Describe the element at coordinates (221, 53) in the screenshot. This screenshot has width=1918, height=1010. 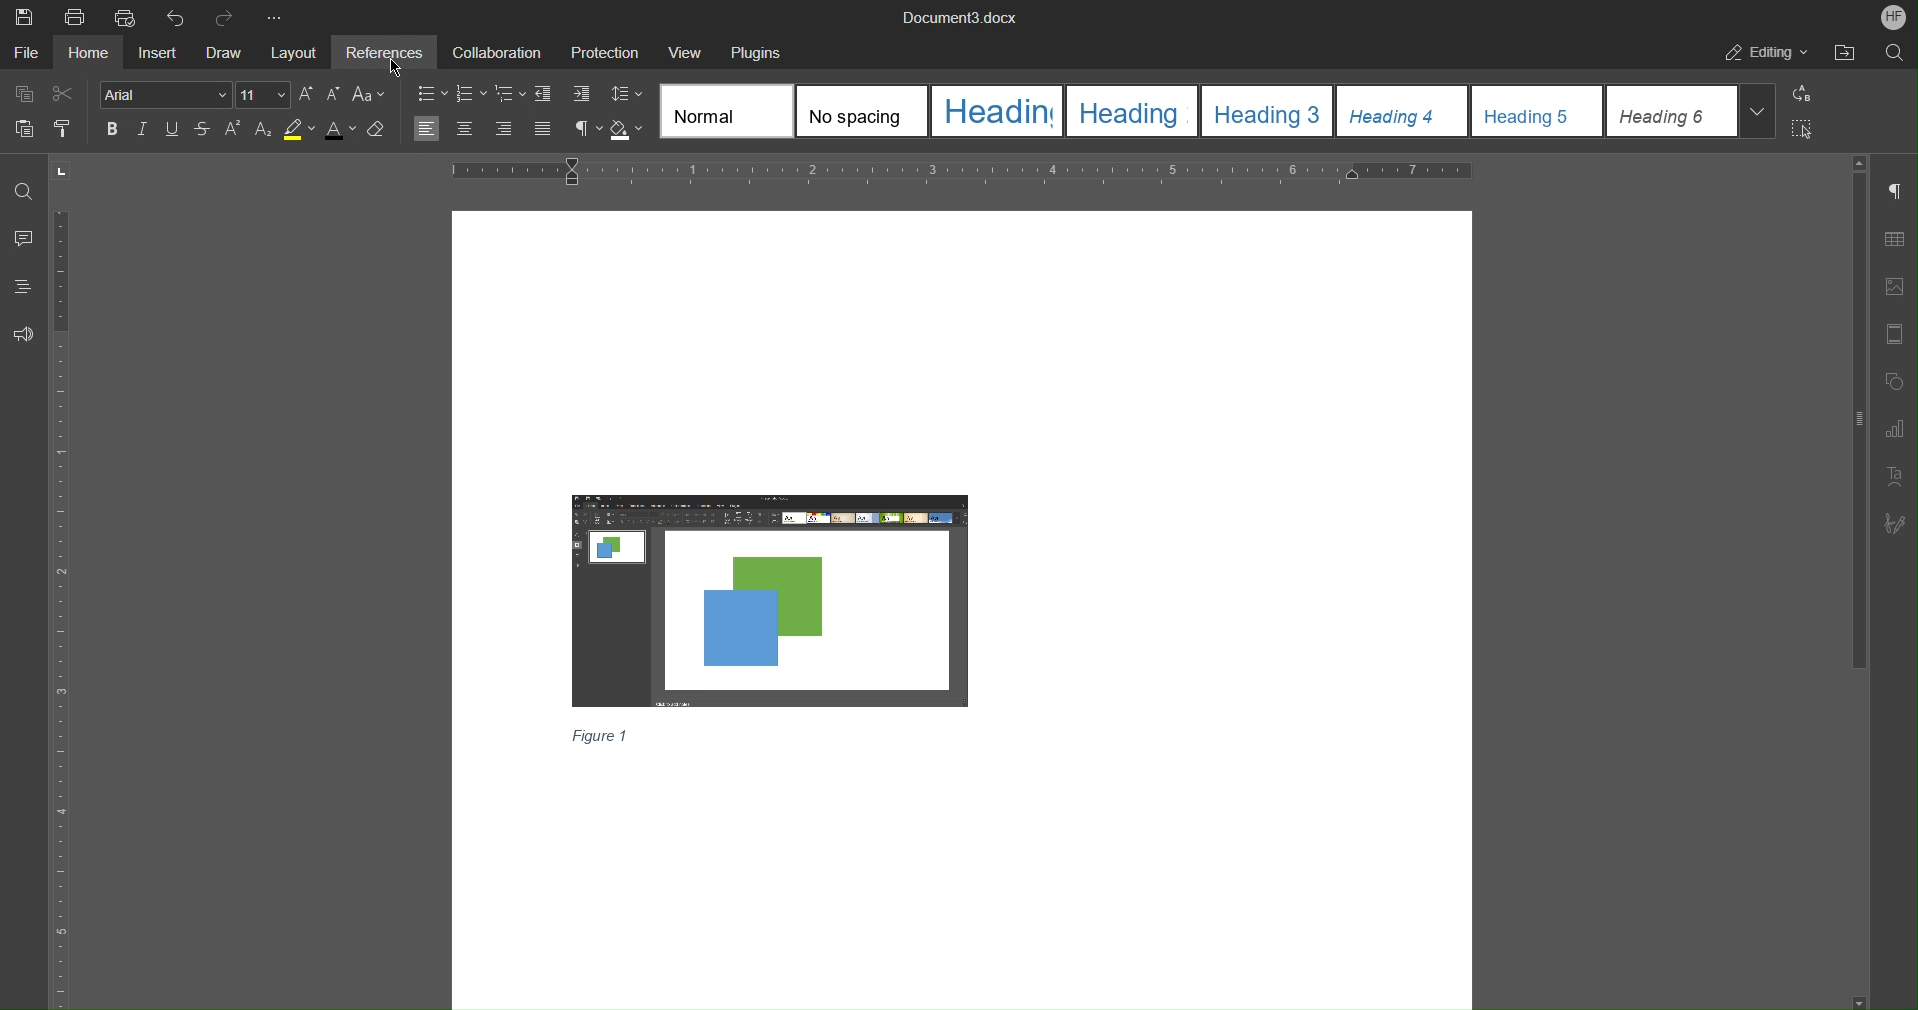
I see `Draw` at that location.